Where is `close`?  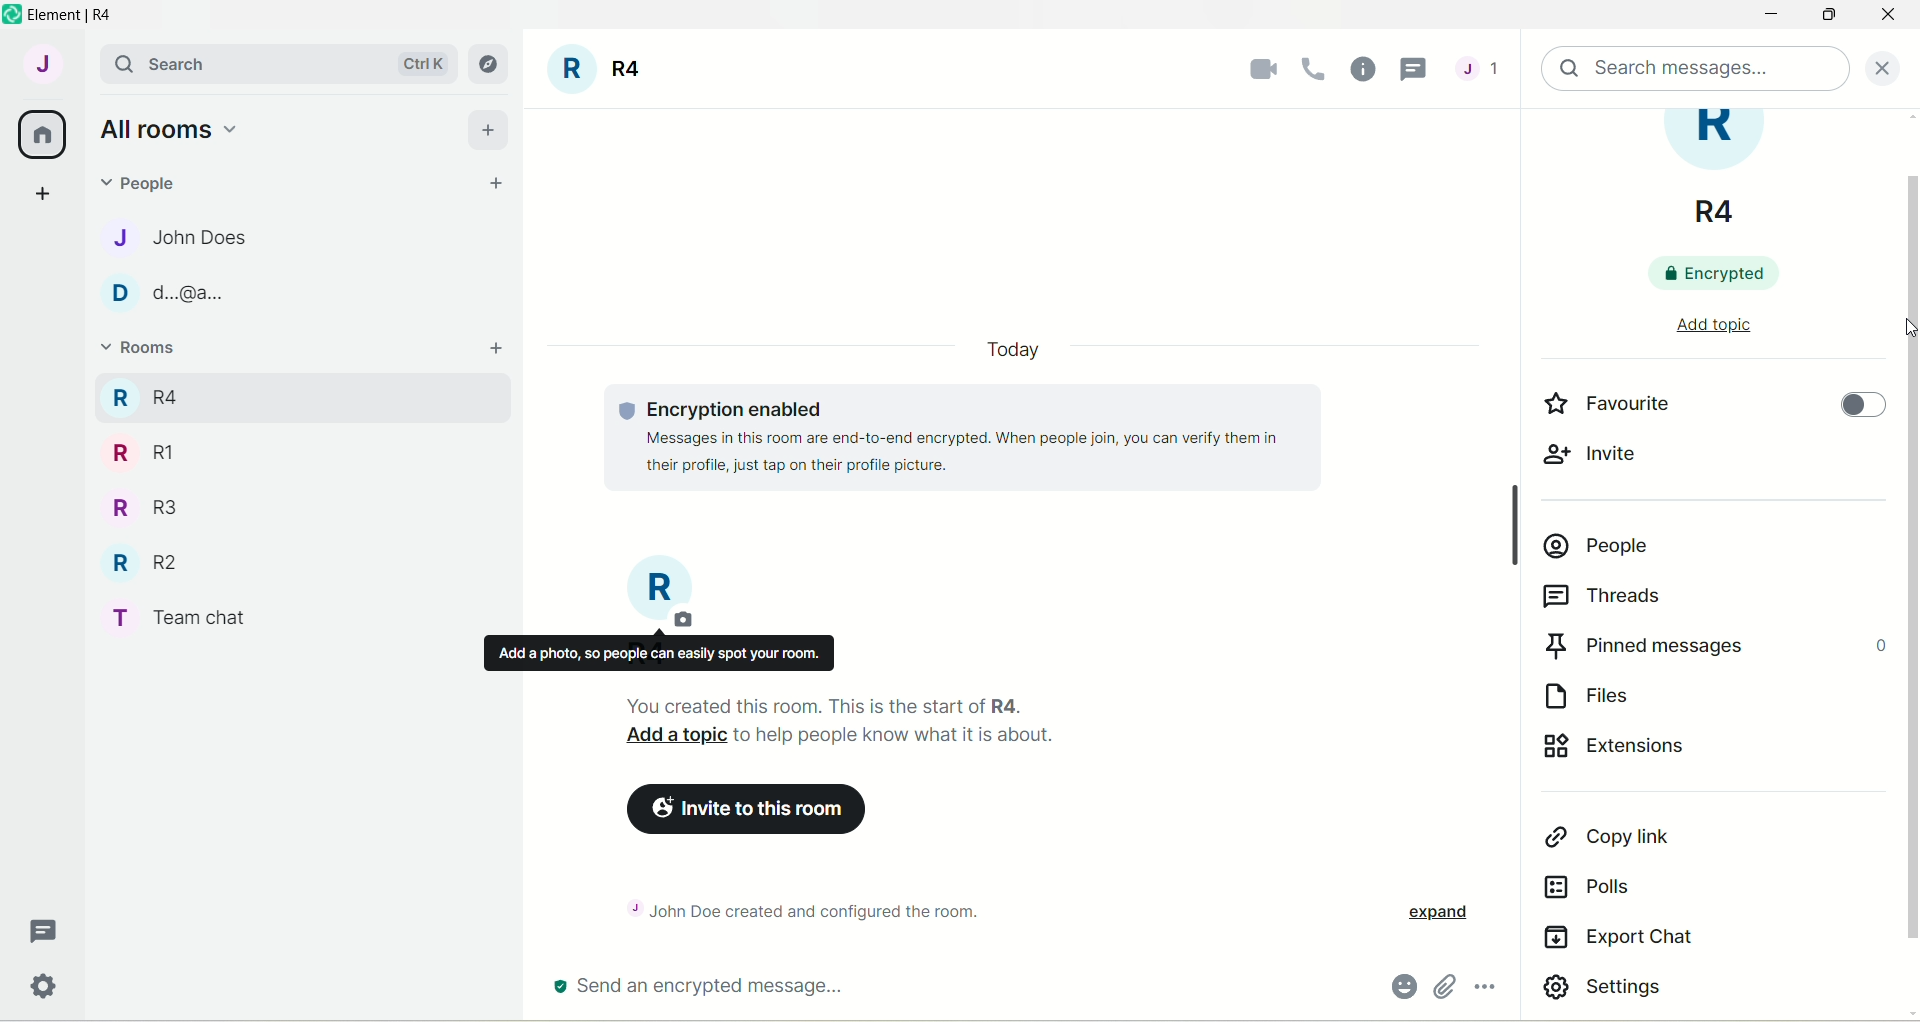
close is located at coordinates (1888, 19).